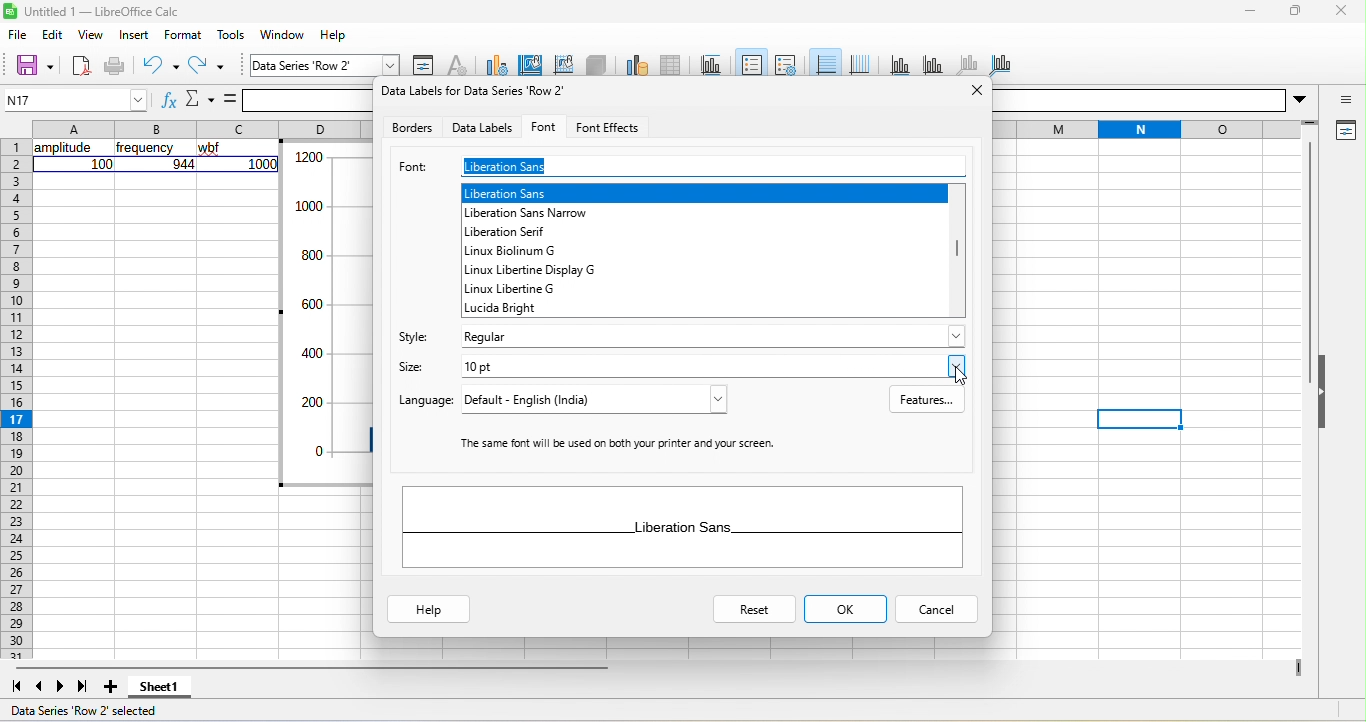 This screenshot has height=722, width=1366. Describe the element at coordinates (686, 528) in the screenshot. I see `liberation sans` at that location.